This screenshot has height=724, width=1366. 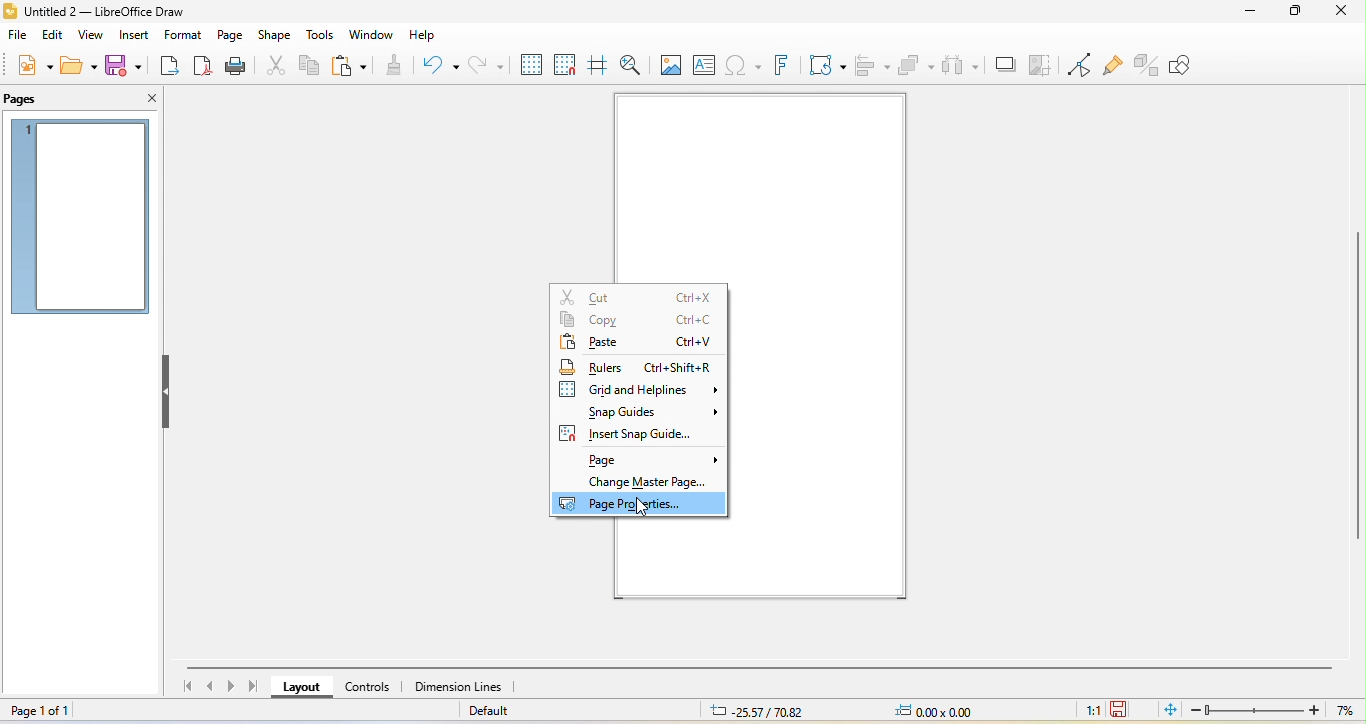 What do you see at coordinates (170, 67) in the screenshot?
I see `export` at bounding box center [170, 67].